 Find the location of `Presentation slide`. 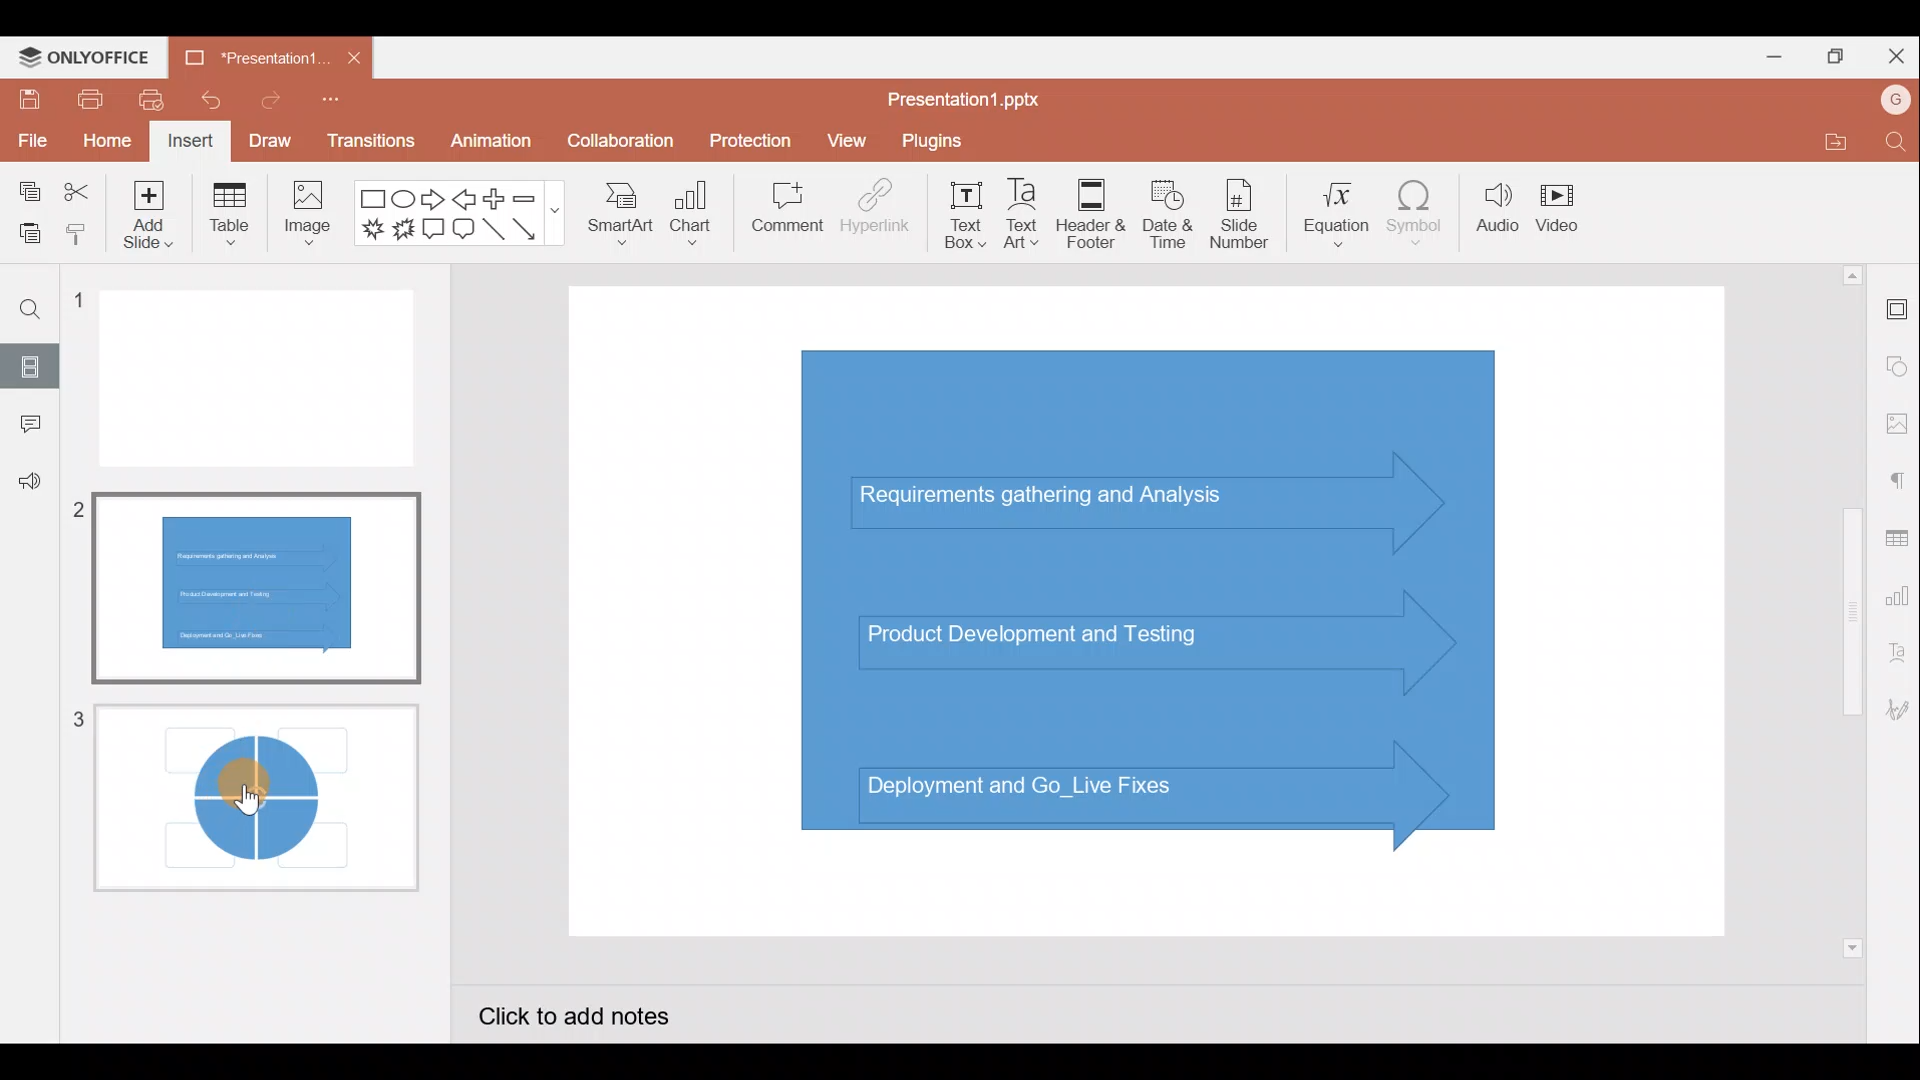

Presentation slide is located at coordinates (1154, 609).